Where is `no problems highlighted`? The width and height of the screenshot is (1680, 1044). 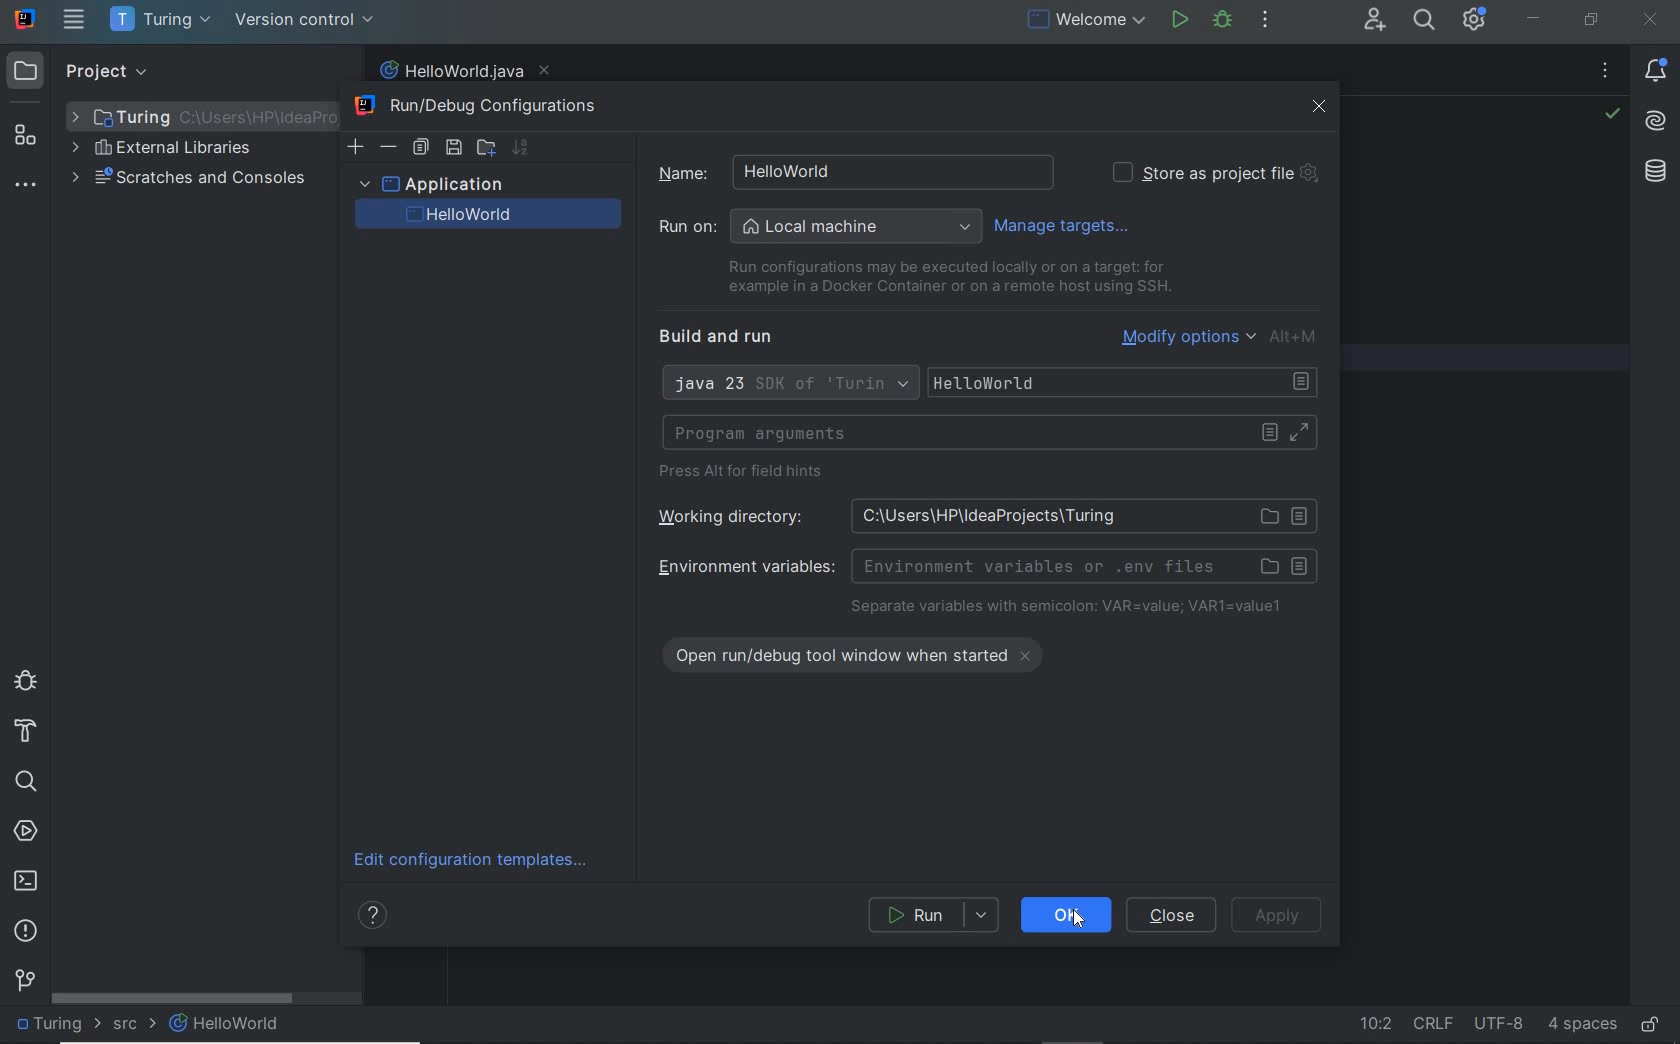 no problems highlighted is located at coordinates (1612, 114).